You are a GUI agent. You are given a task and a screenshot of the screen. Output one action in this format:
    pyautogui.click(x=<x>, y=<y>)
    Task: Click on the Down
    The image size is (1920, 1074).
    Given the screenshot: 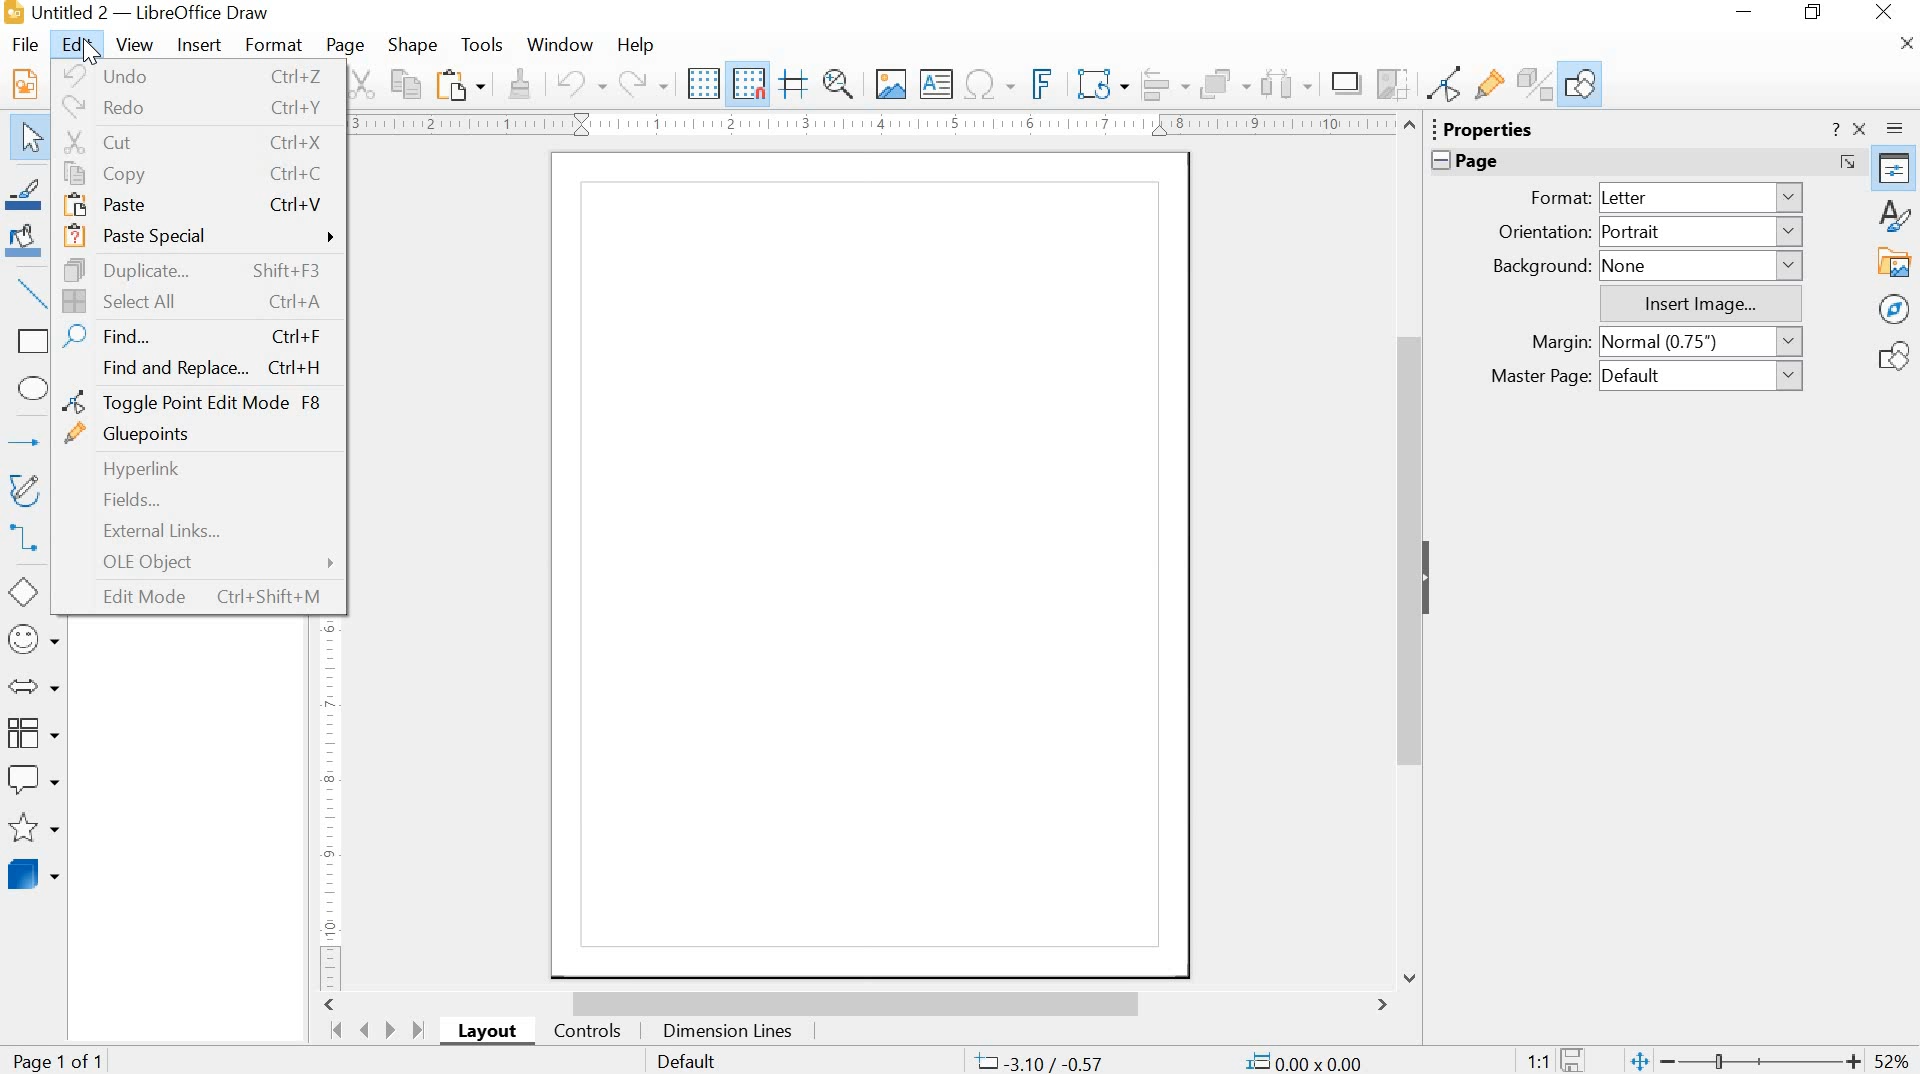 What is the action you would take?
    pyautogui.click(x=1410, y=976)
    